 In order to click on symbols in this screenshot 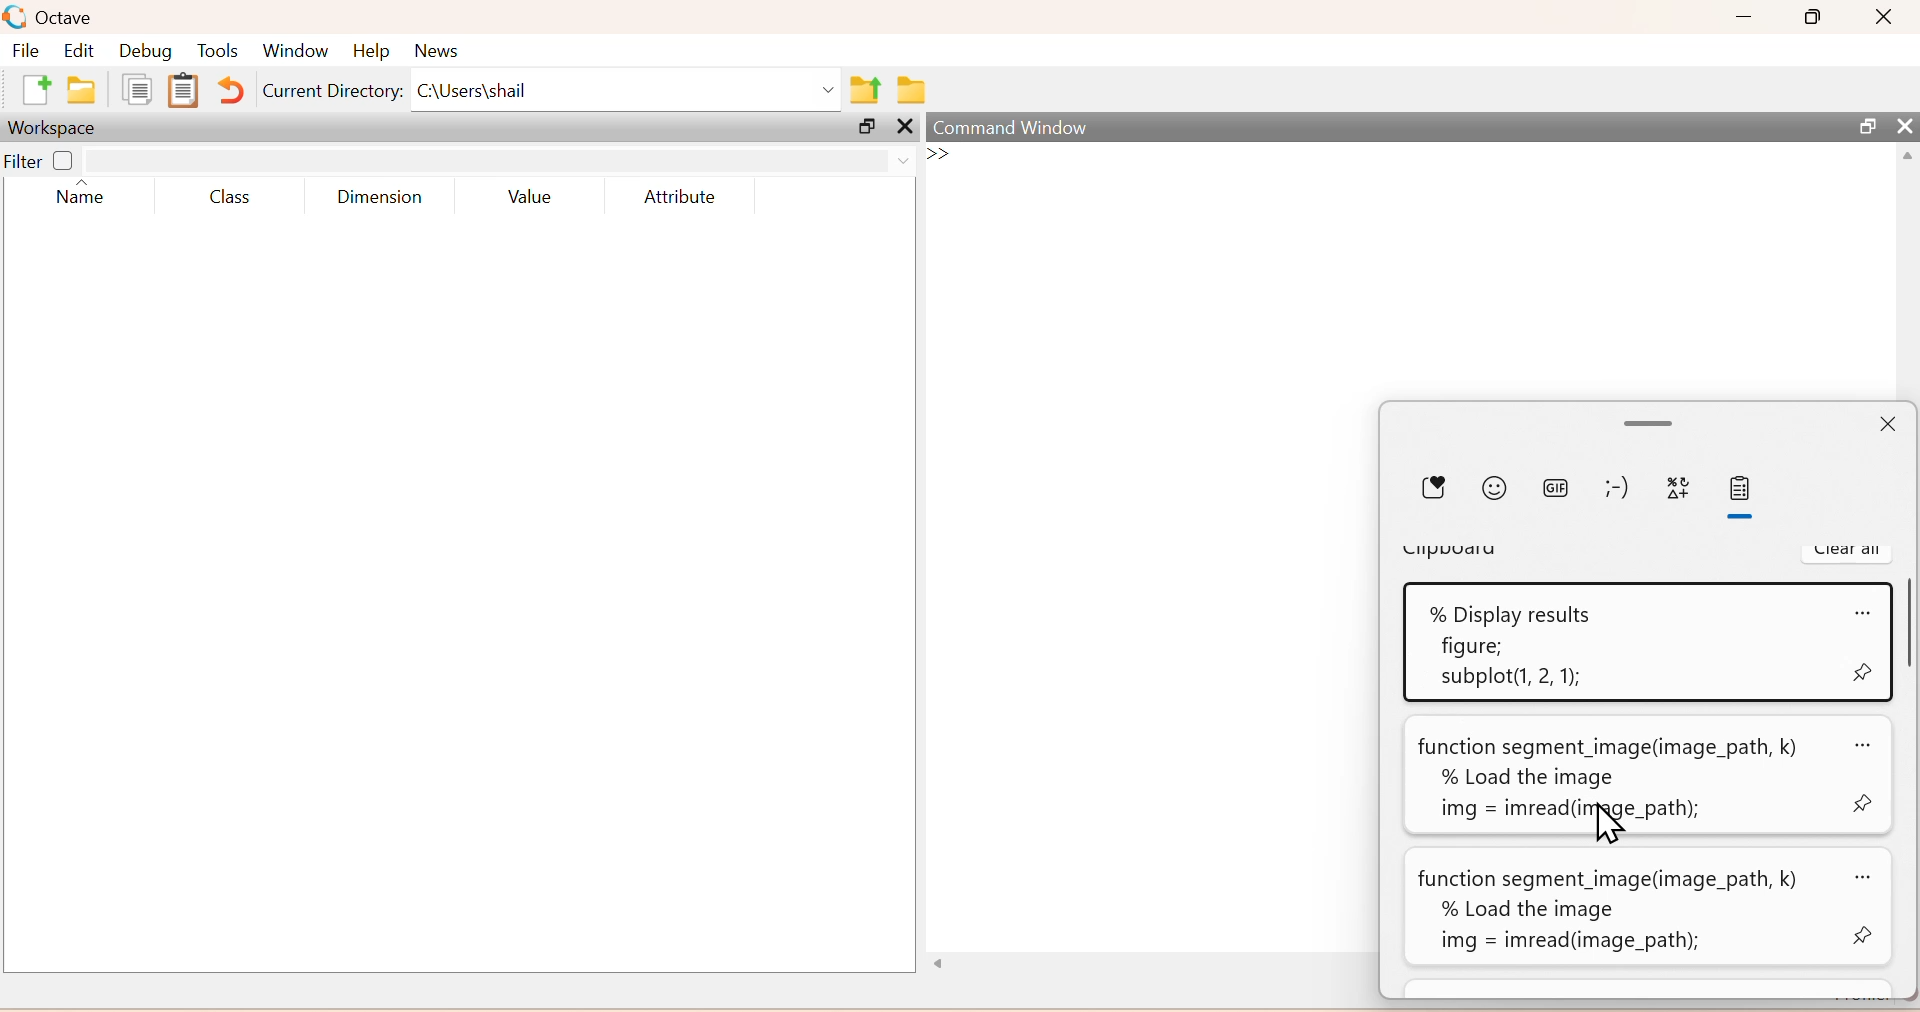, I will do `click(1685, 489)`.